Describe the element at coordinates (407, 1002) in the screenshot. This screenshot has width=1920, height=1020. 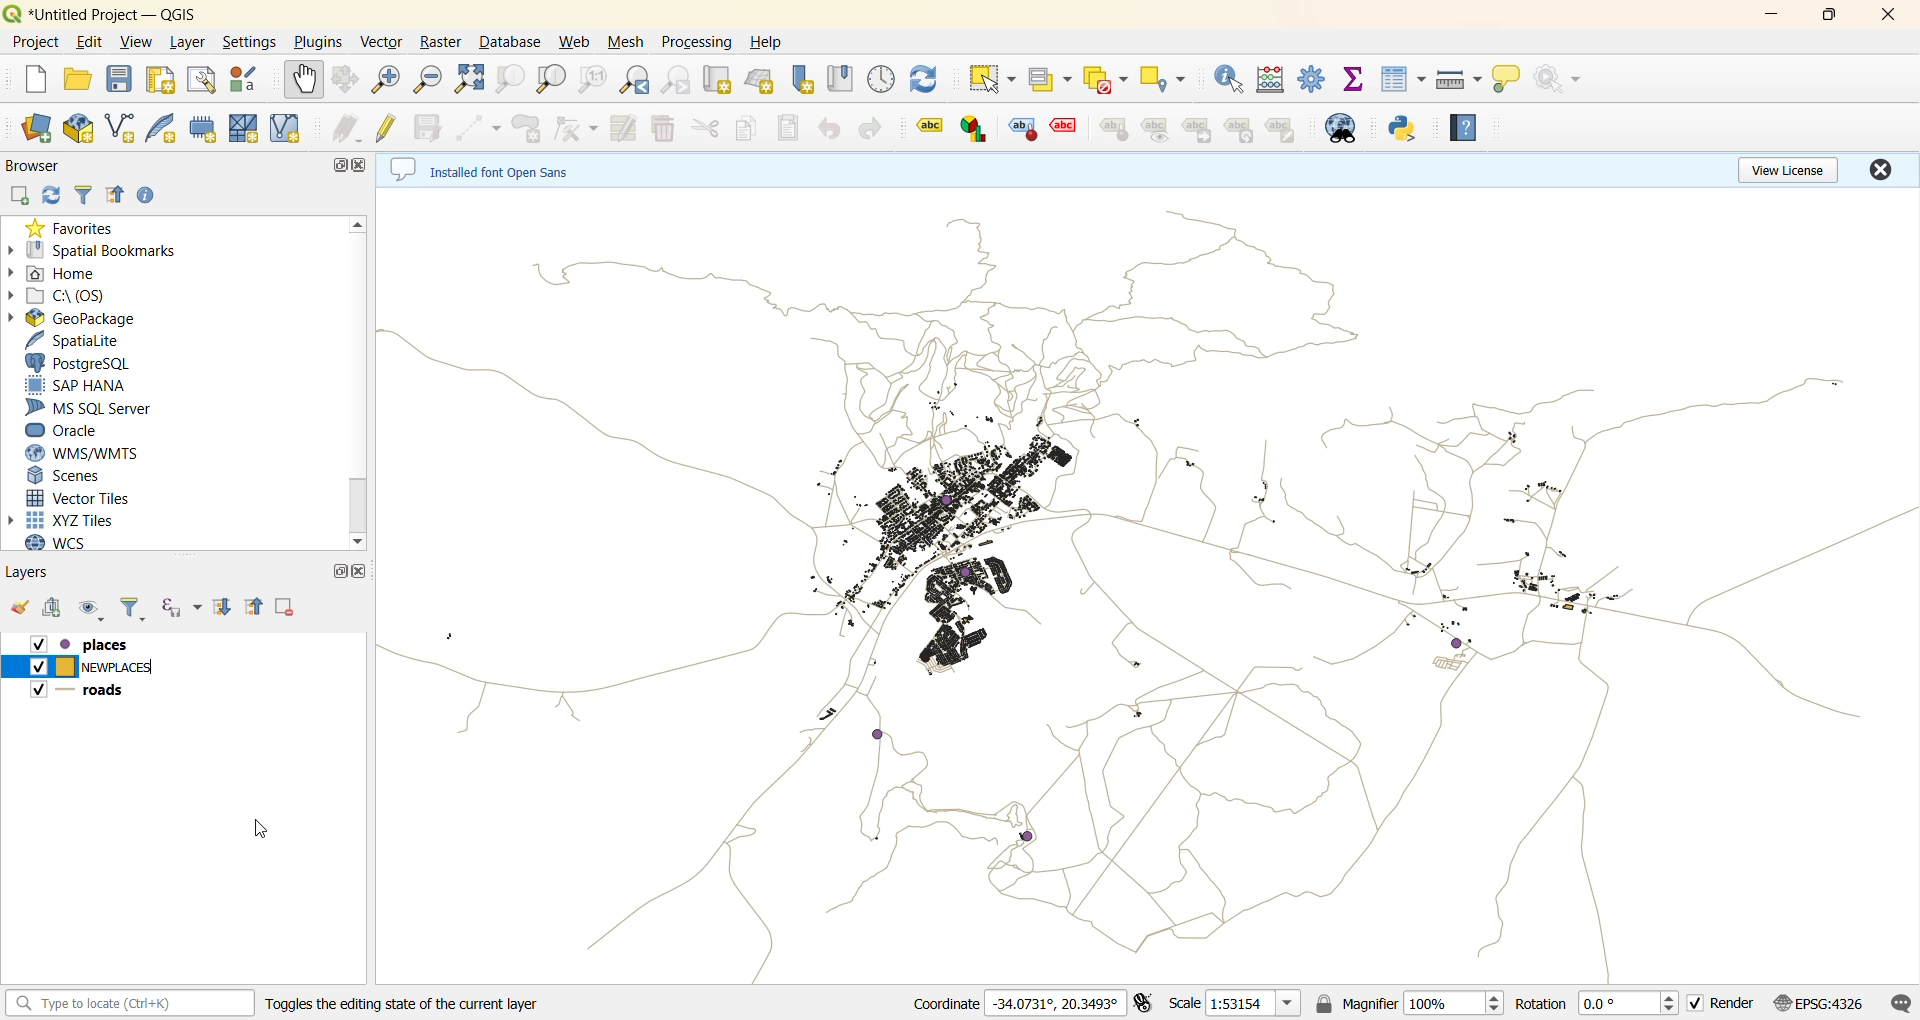
I see `Toggles the editing state of the current layer` at that location.